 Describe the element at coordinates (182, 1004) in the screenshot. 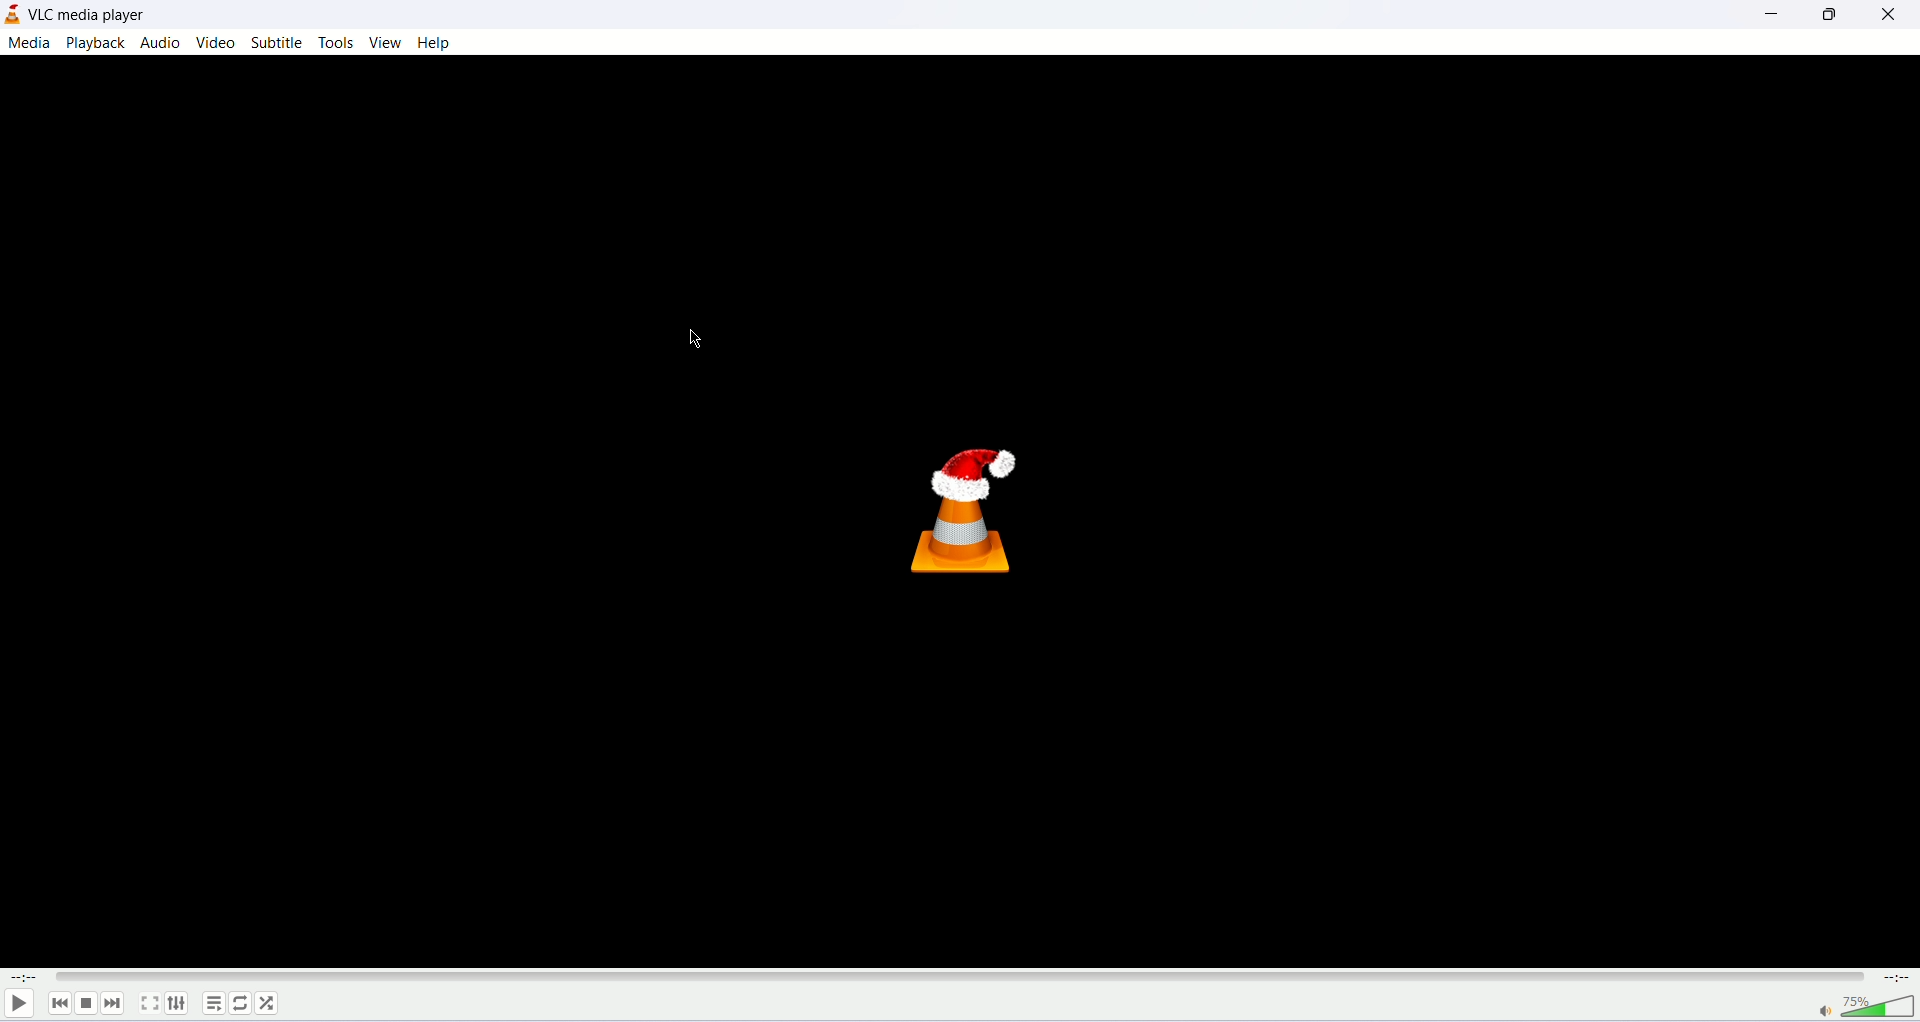

I see `extended settings` at that location.